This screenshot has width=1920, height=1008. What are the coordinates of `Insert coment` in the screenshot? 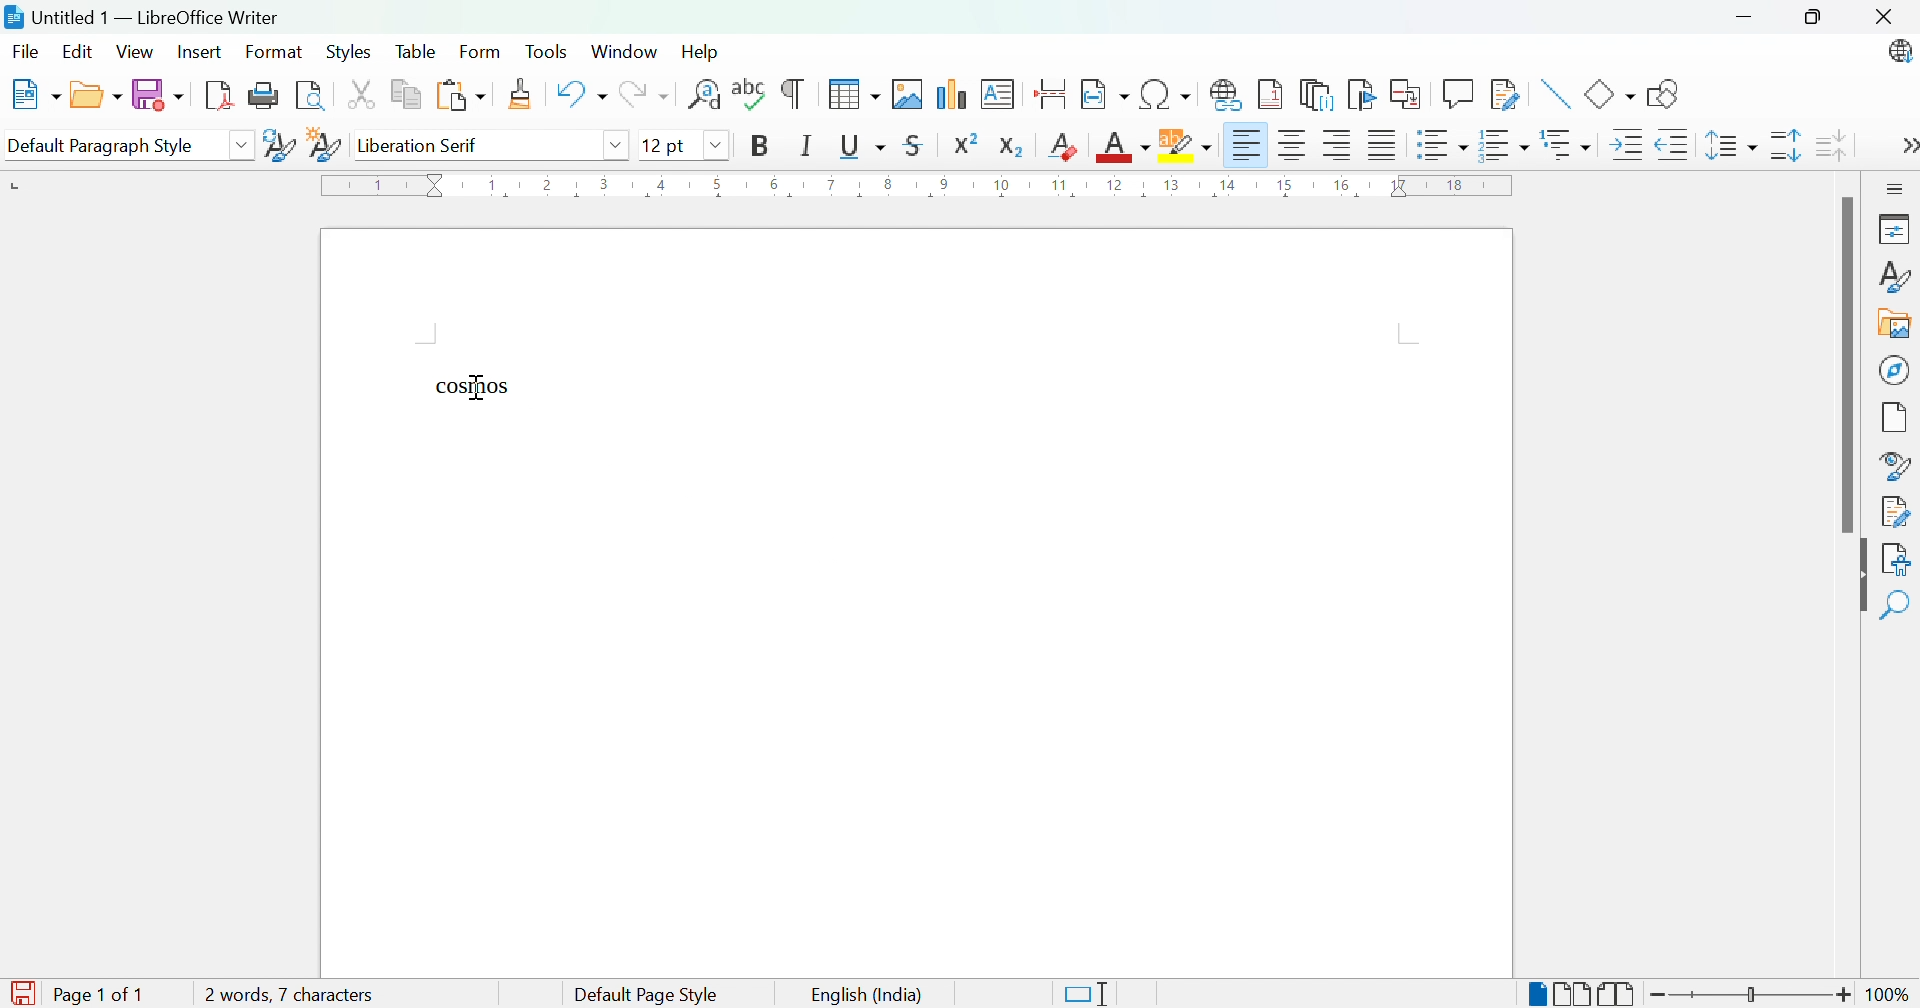 It's located at (1459, 93).